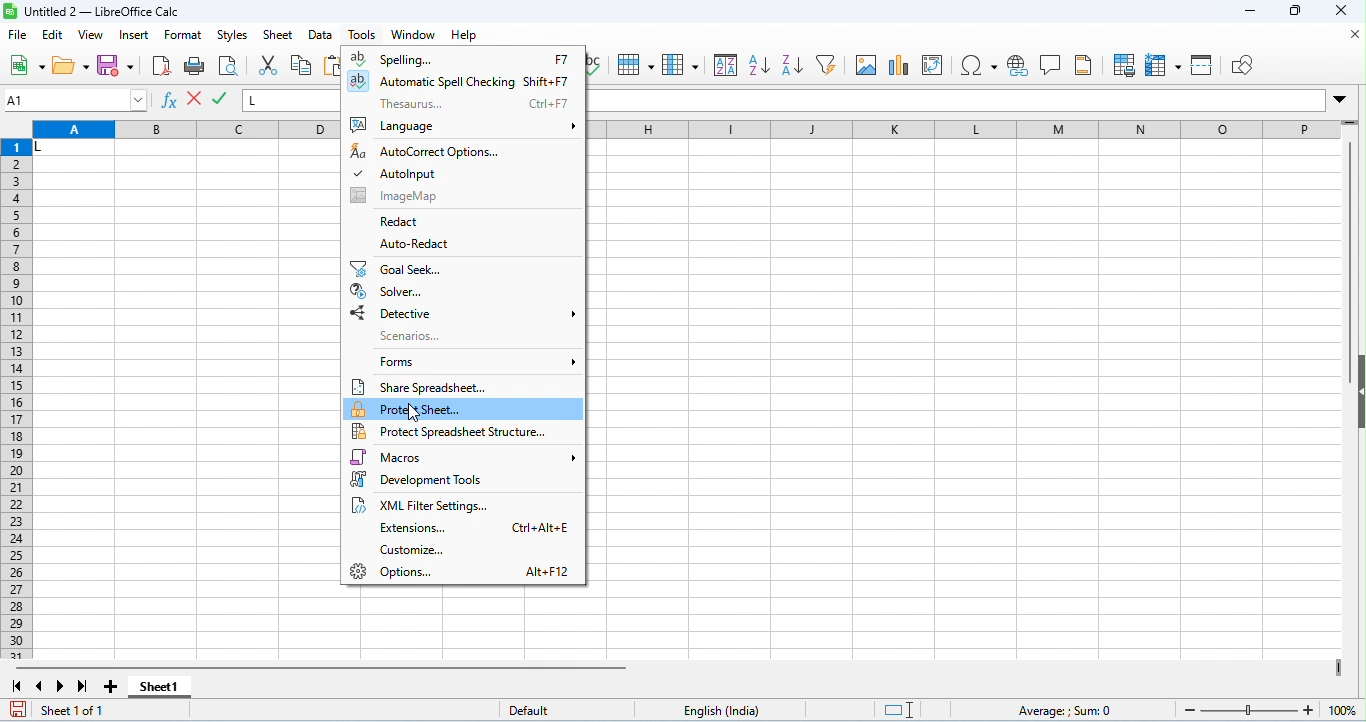 The width and height of the screenshot is (1366, 722). What do you see at coordinates (397, 269) in the screenshot?
I see `goal seek` at bounding box center [397, 269].